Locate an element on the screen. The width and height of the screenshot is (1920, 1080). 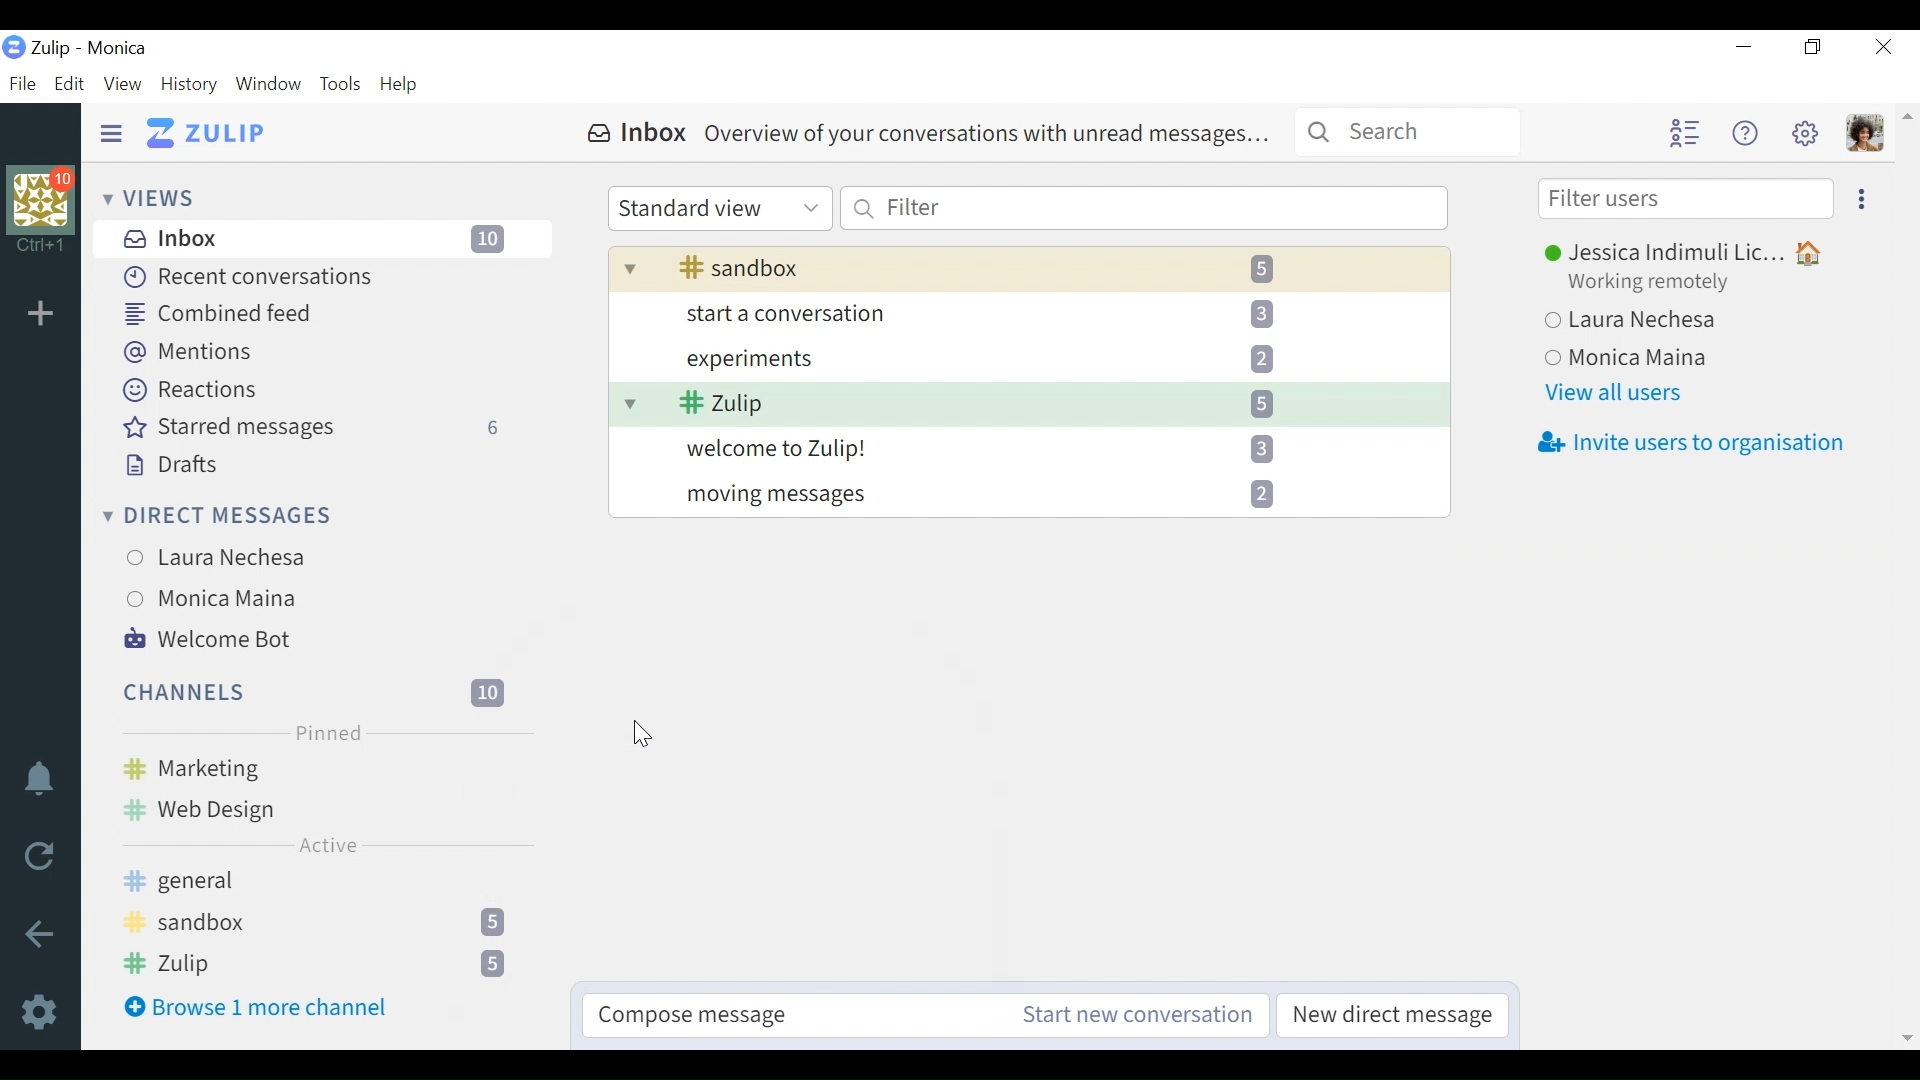
Views is located at coordinates (149, 197).